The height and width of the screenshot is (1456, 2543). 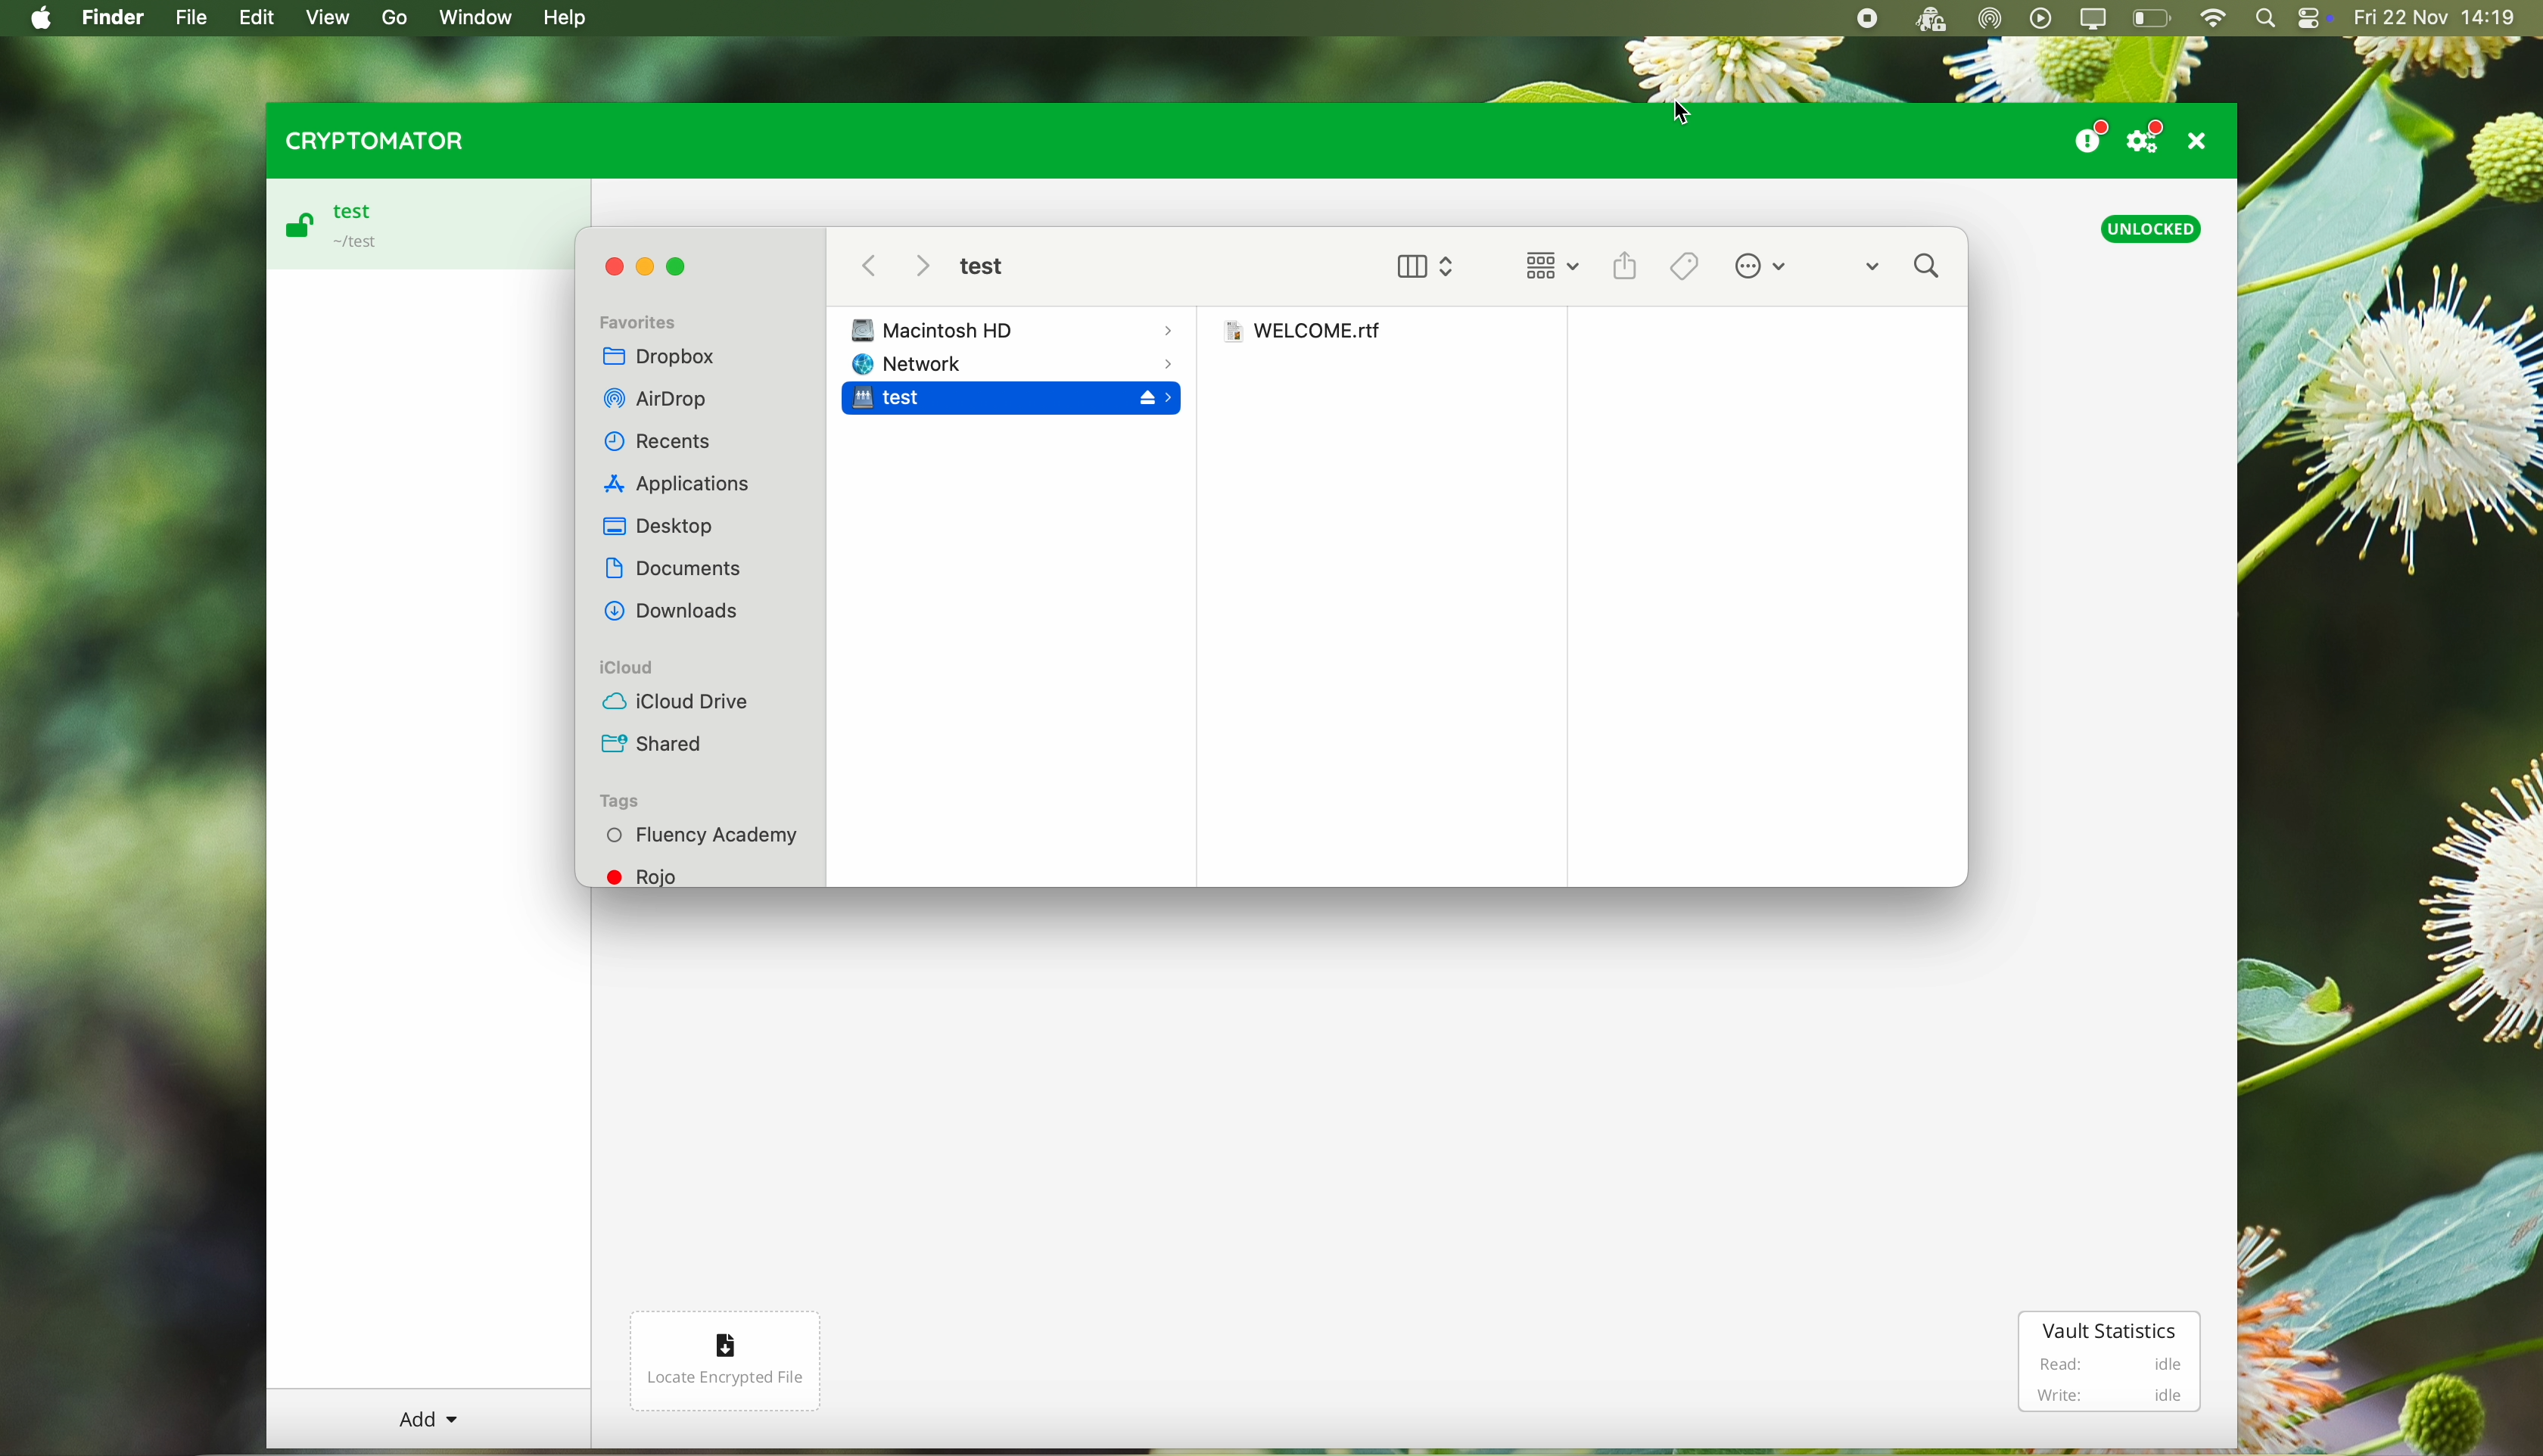 I want to click on settings, so click(x=2150, y=136).